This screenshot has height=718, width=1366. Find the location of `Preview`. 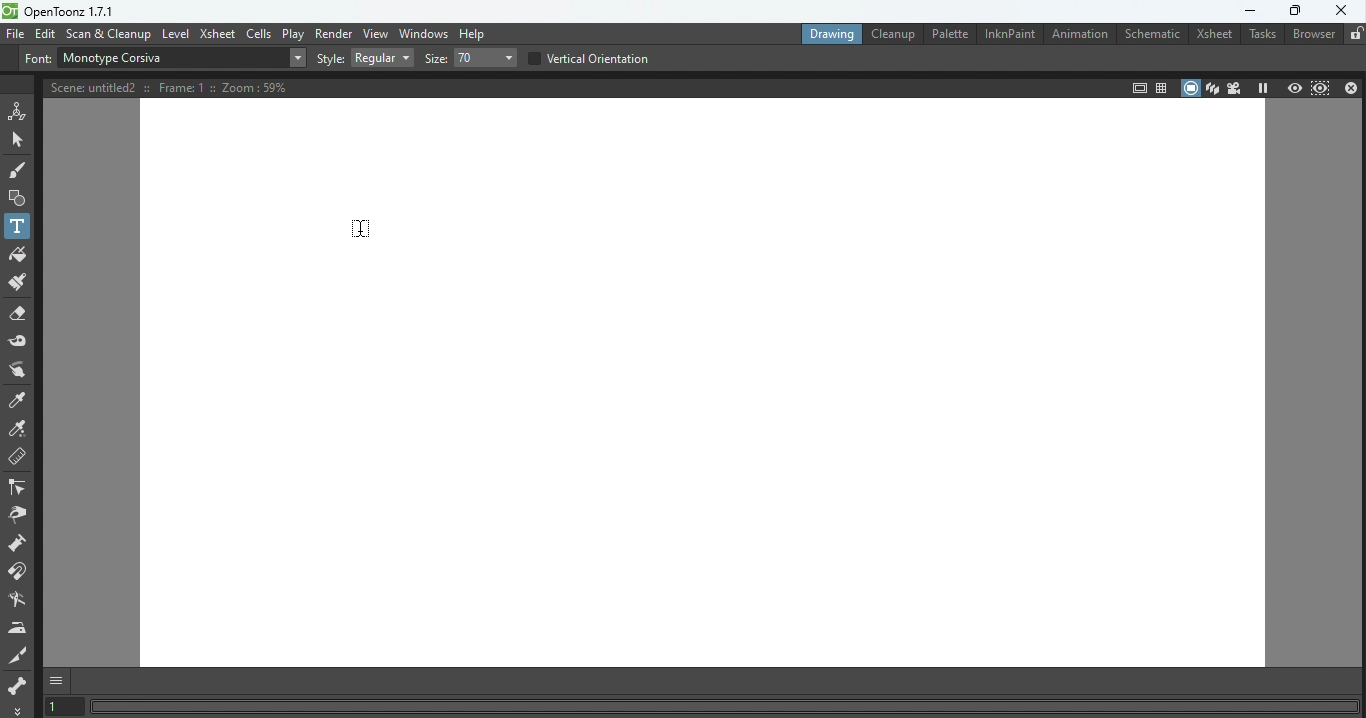

Preview is located at coordinates (1292, 89).